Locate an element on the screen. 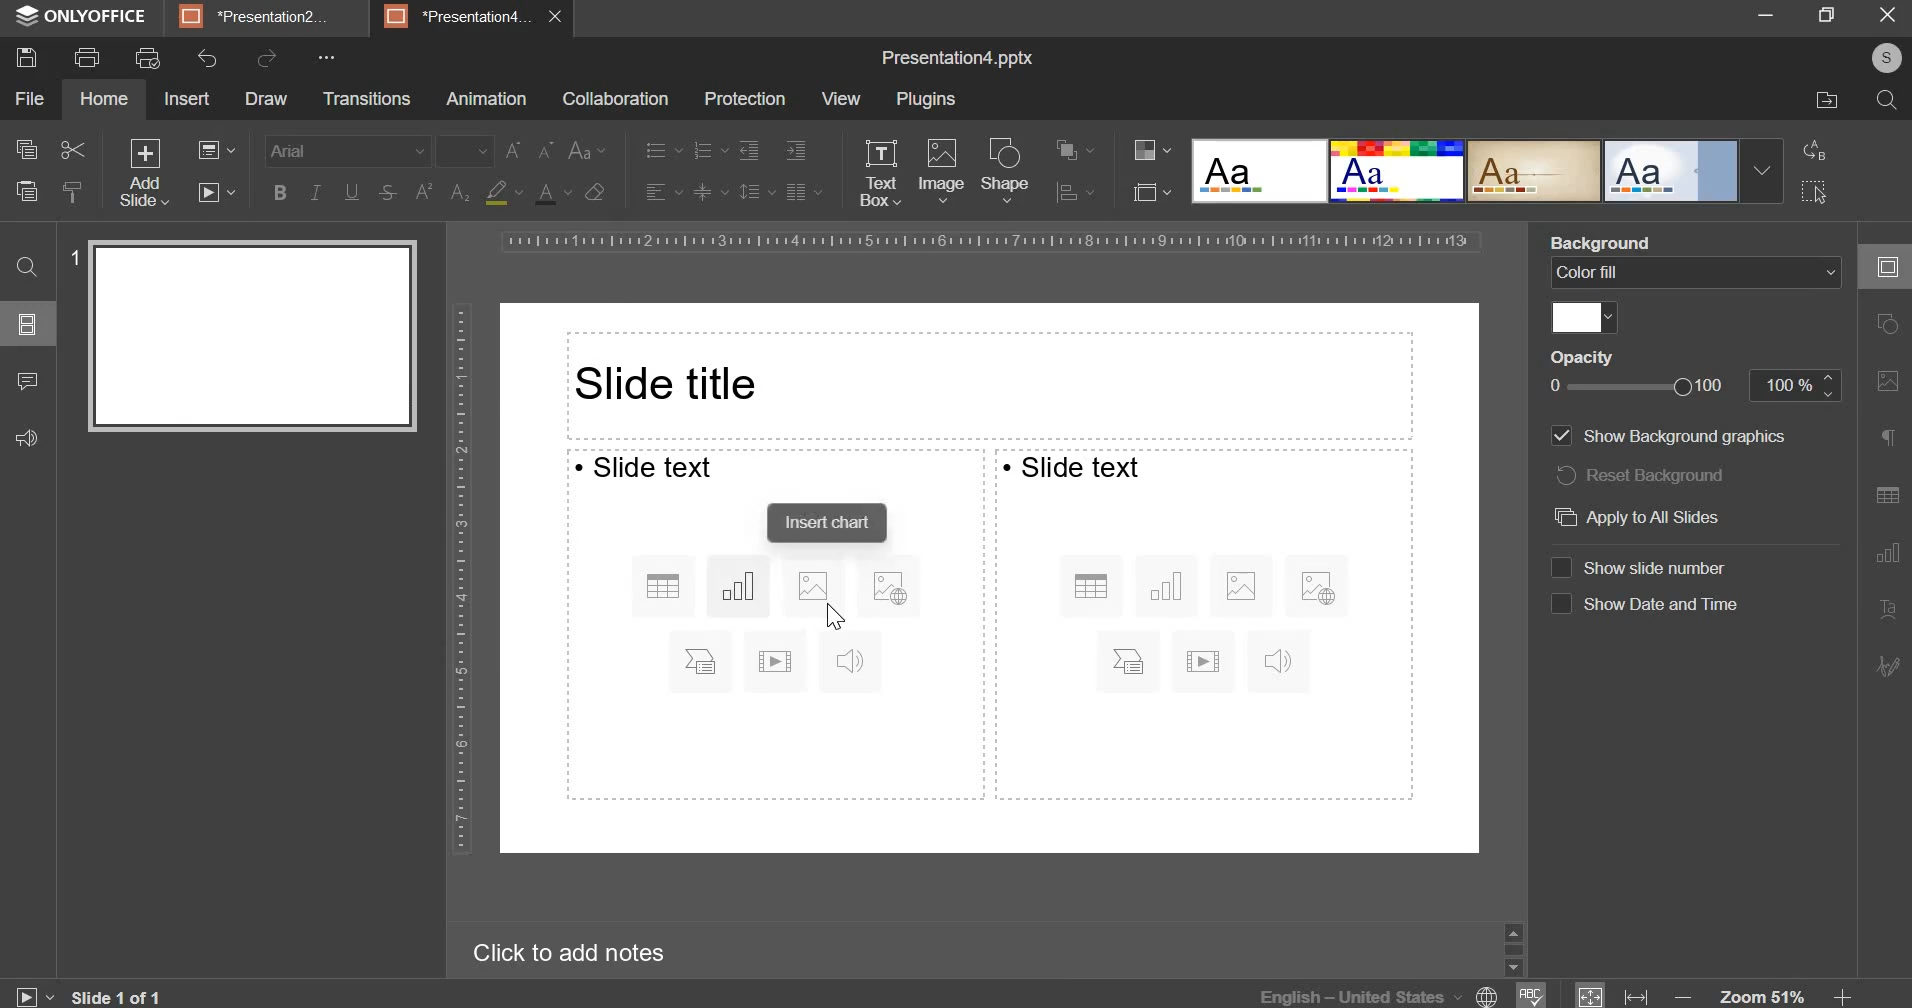 The image size is (1912, 1008). change case is located at coordinates (587, 150).